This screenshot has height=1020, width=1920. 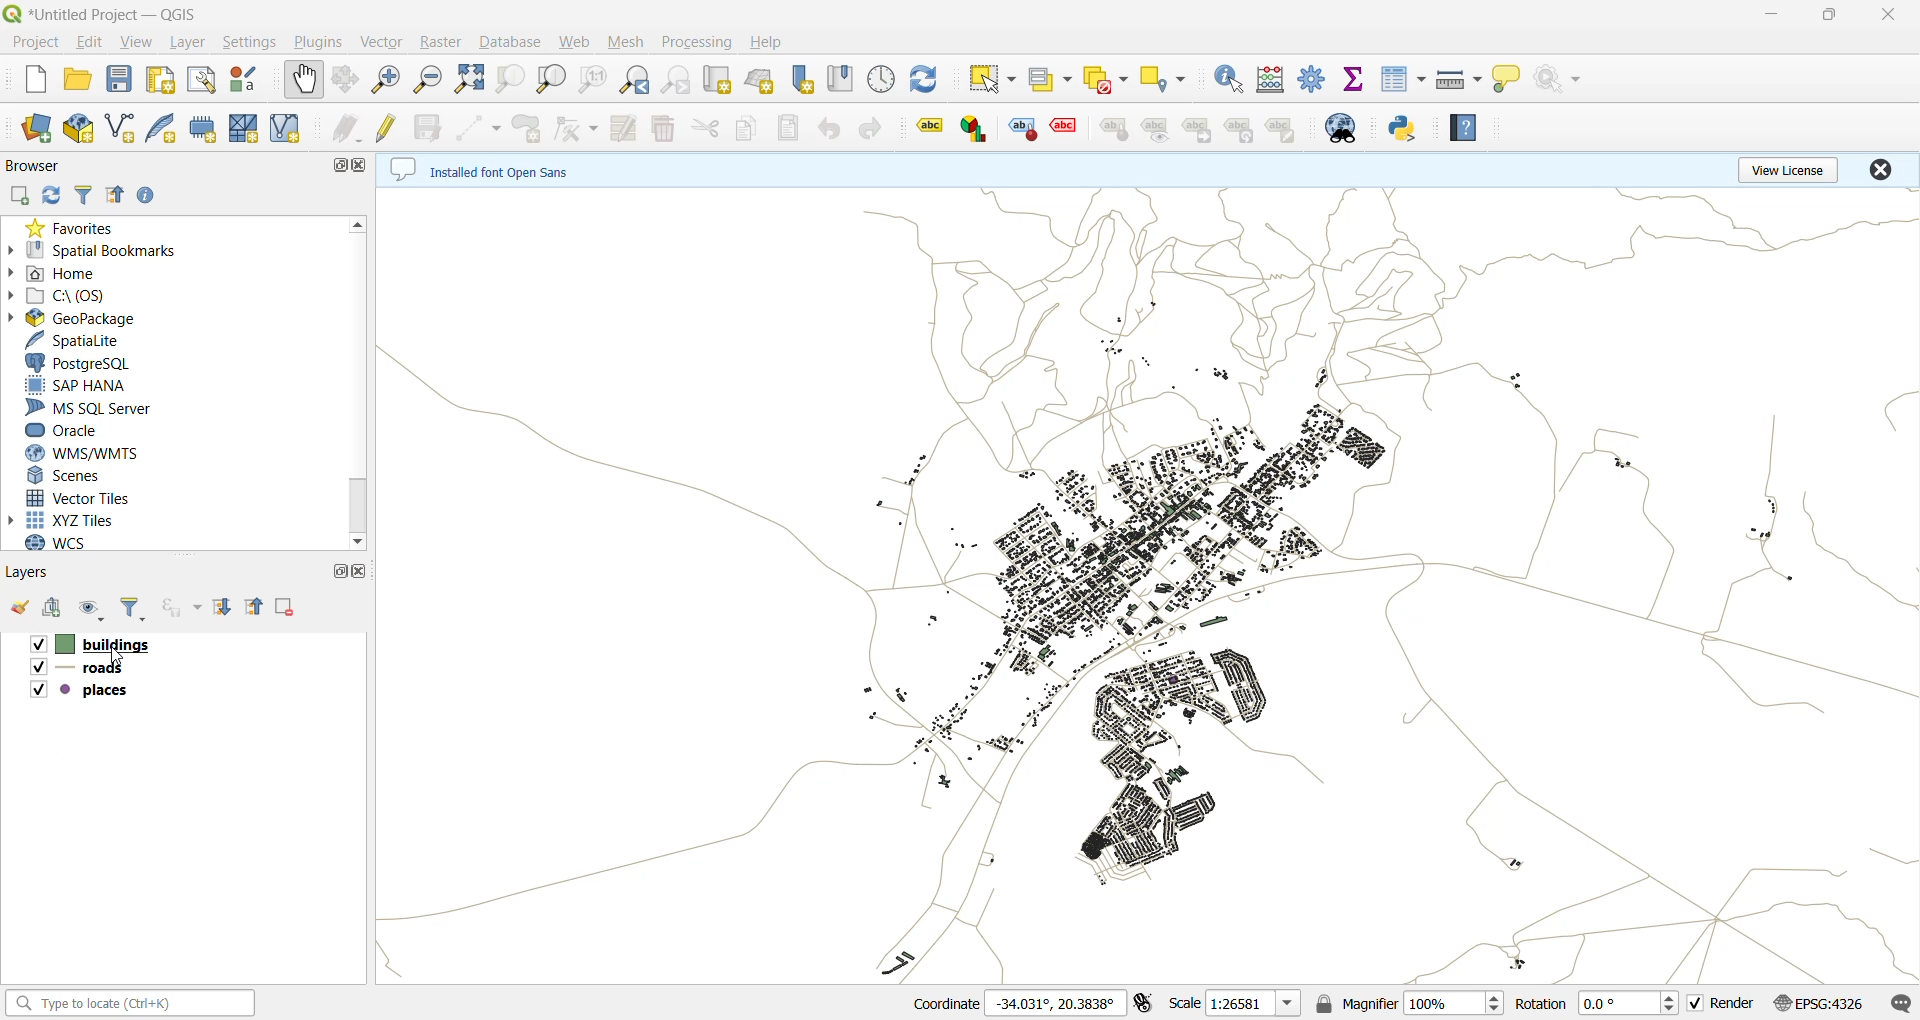 What do you see at coordinates (110, 14) in the screenshot?
I see `app name and file name` at bounding box center [110, 14].